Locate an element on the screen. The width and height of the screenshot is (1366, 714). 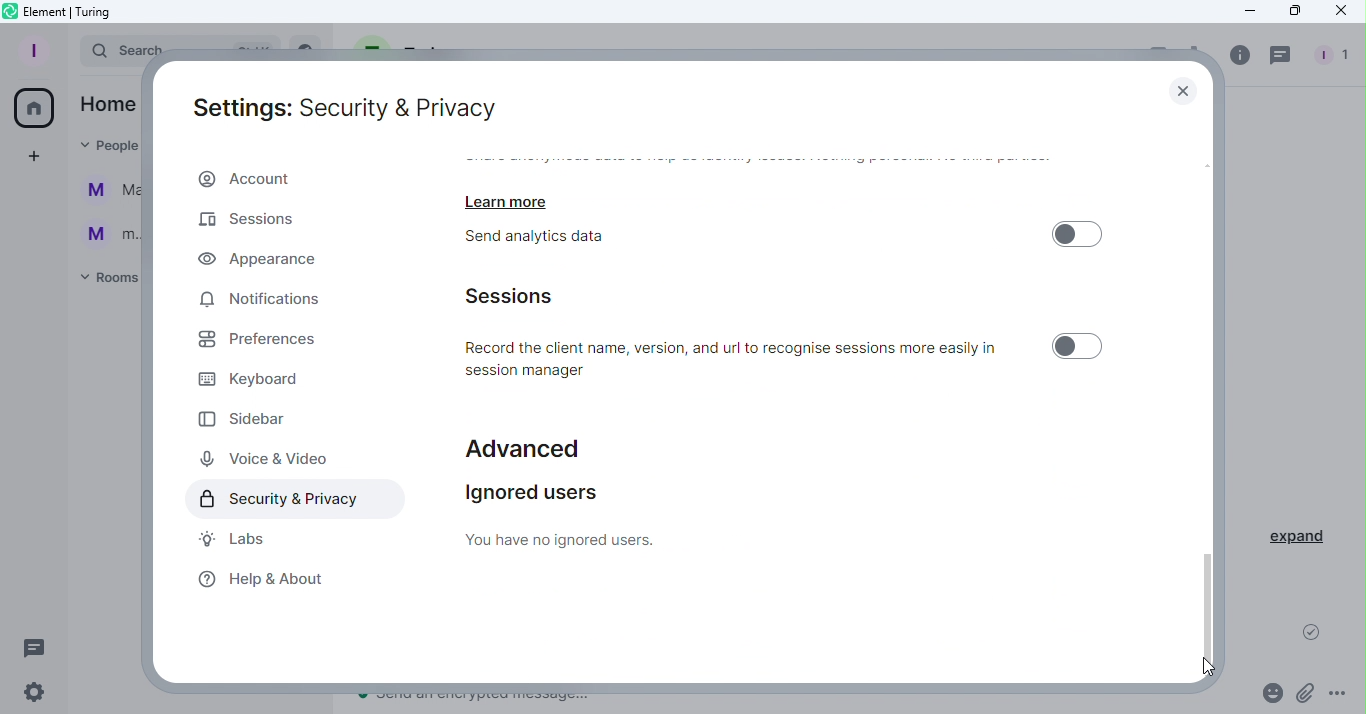
Attachment is located at coordinates (1307, 693).